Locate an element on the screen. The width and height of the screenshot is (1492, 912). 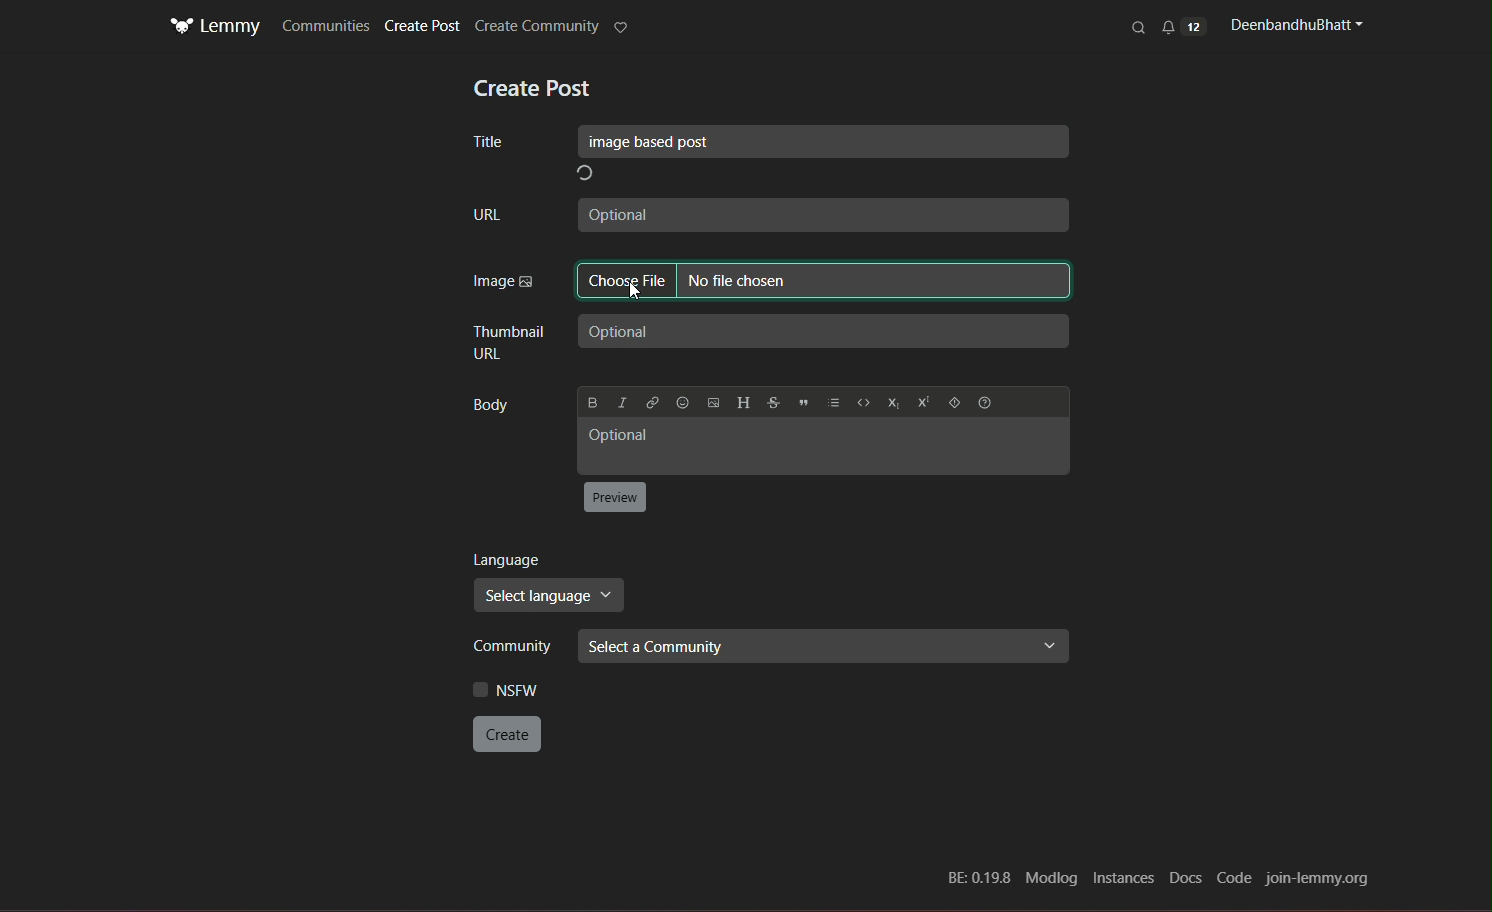
search is located at coordinates (1140, 27).